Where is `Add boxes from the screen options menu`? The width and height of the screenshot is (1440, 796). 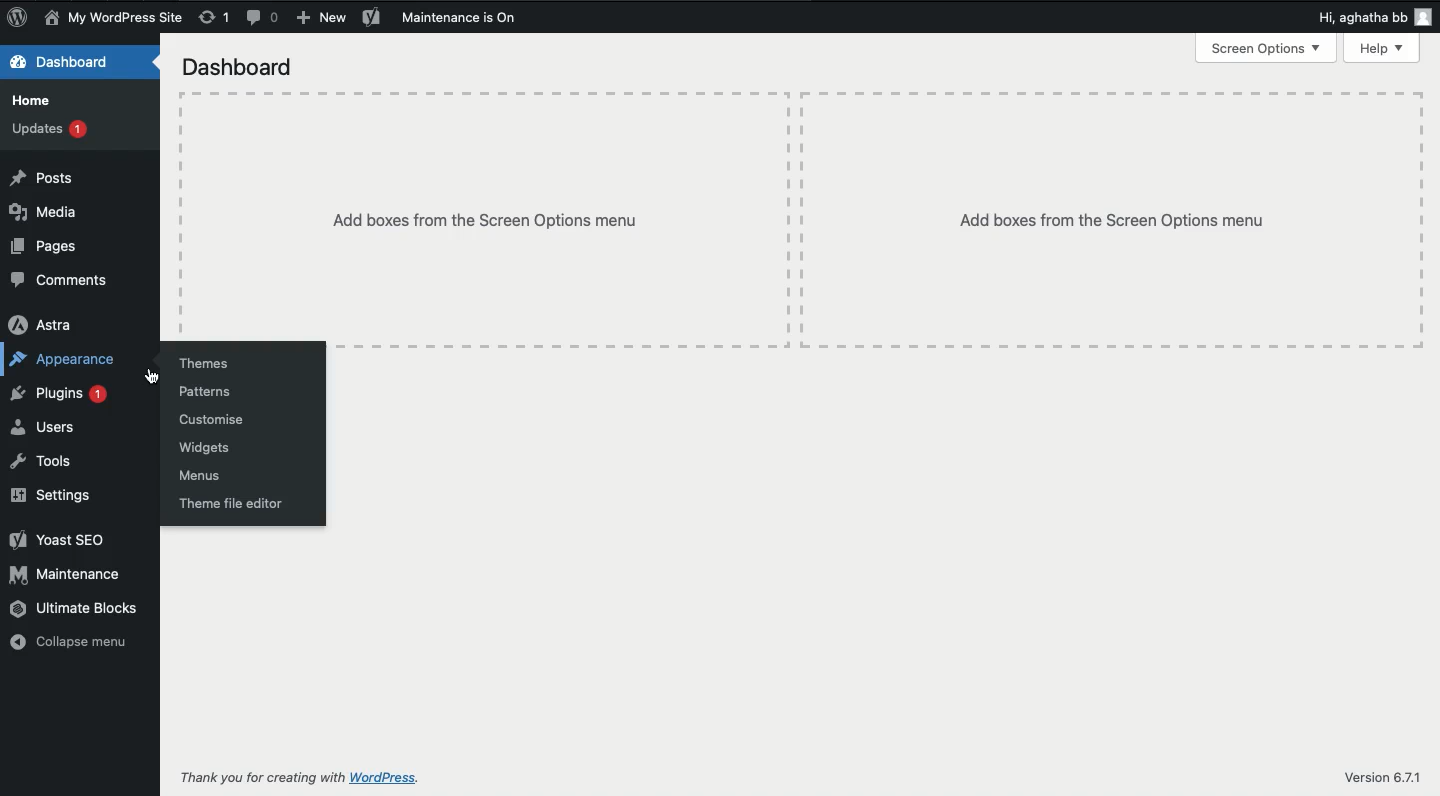 Add boxes from the screen options menu is located at coordinates (804, 217).